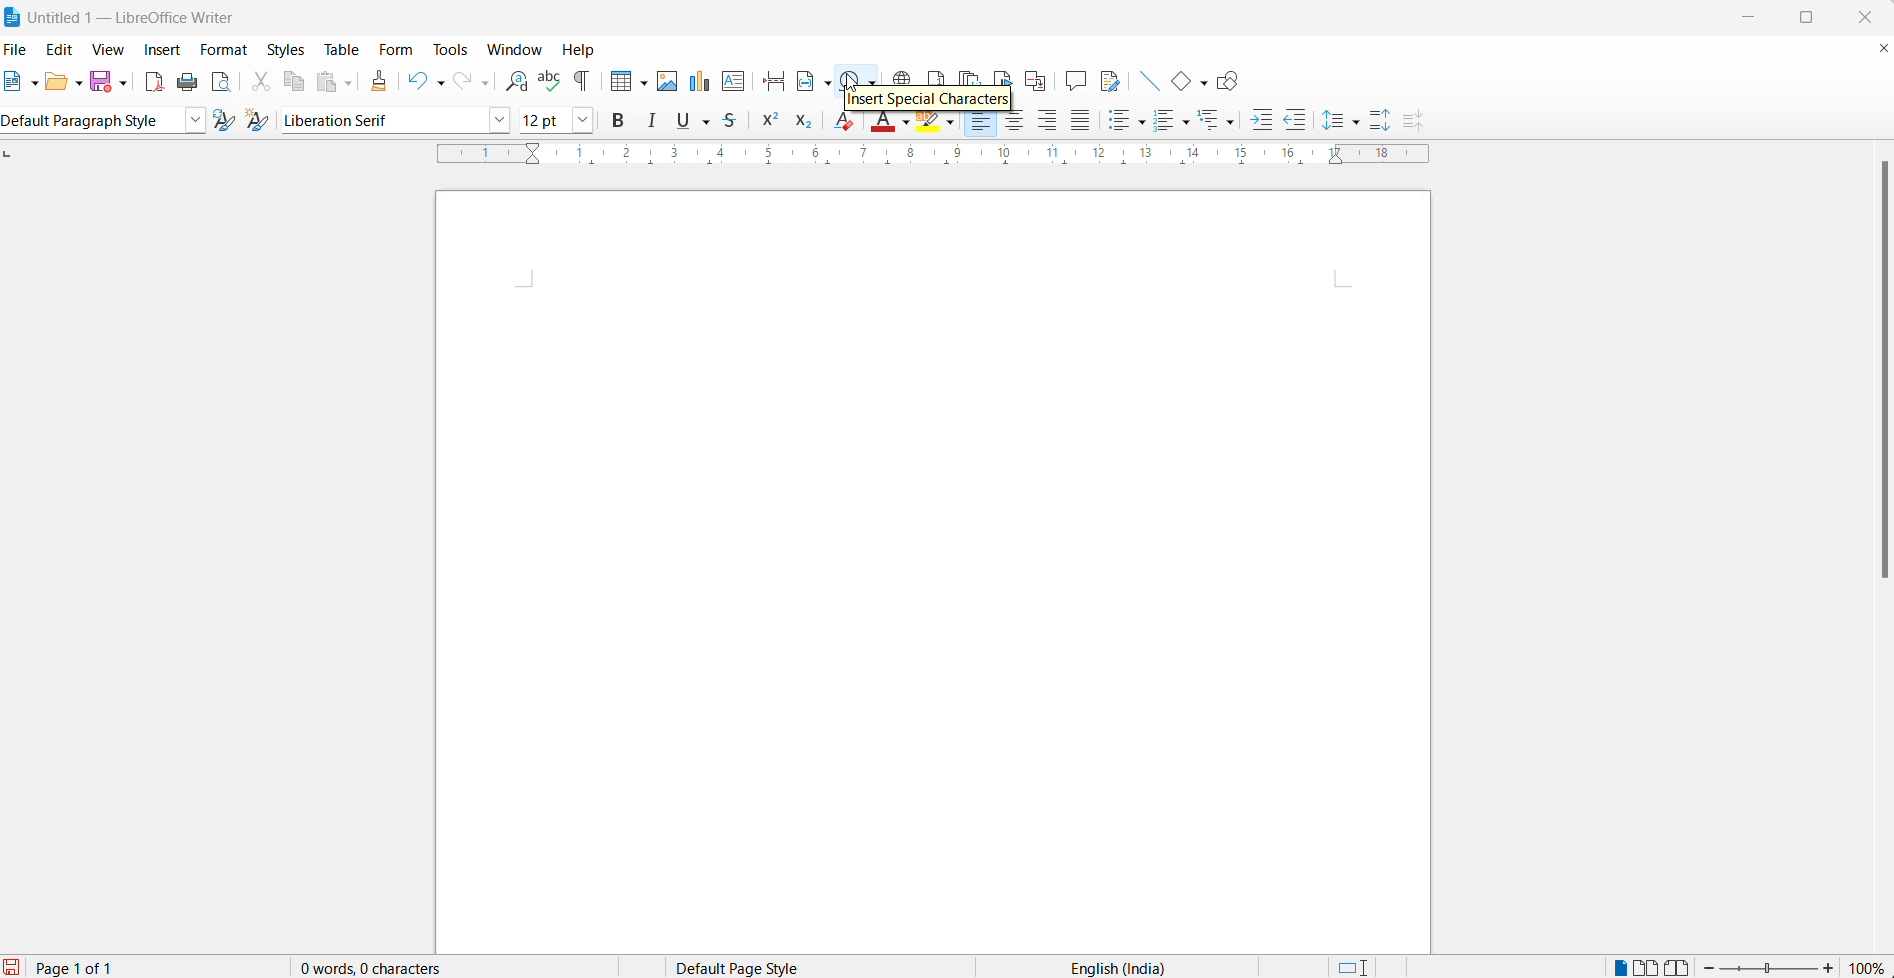  I want to click on insert footnote, so click(935, 76).